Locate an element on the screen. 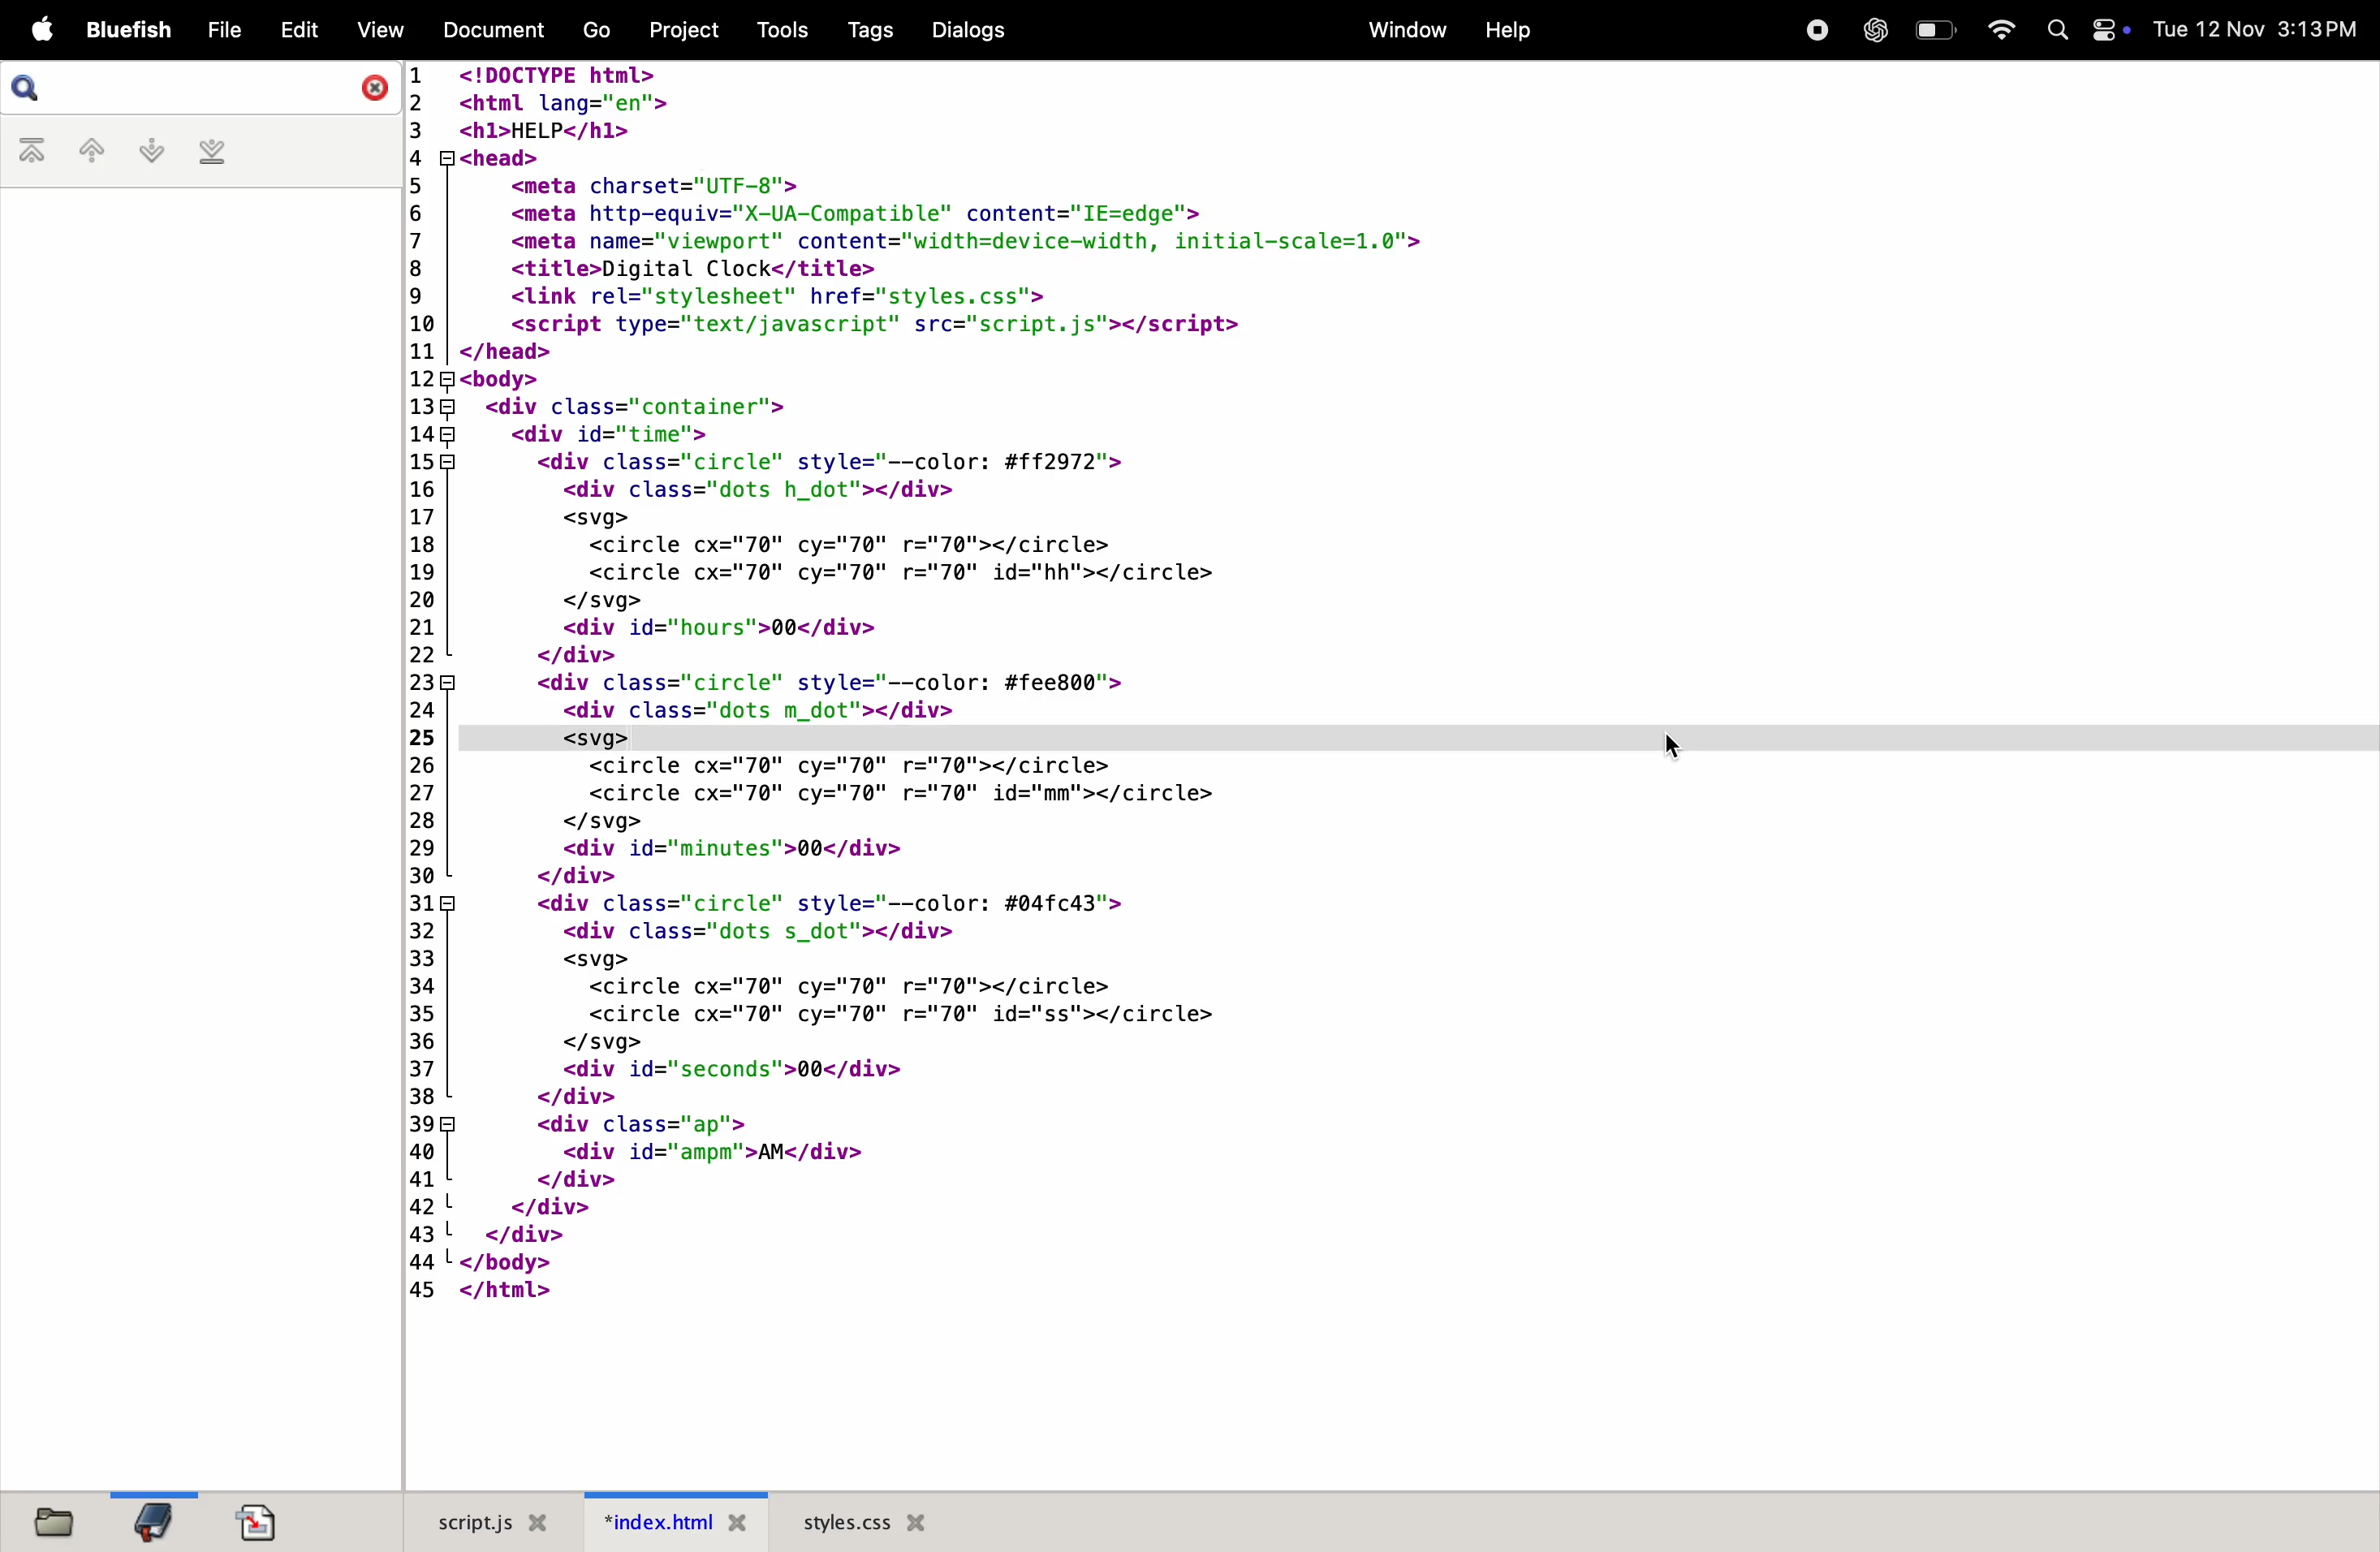  cursor  is located at coordinates (1676, 749).